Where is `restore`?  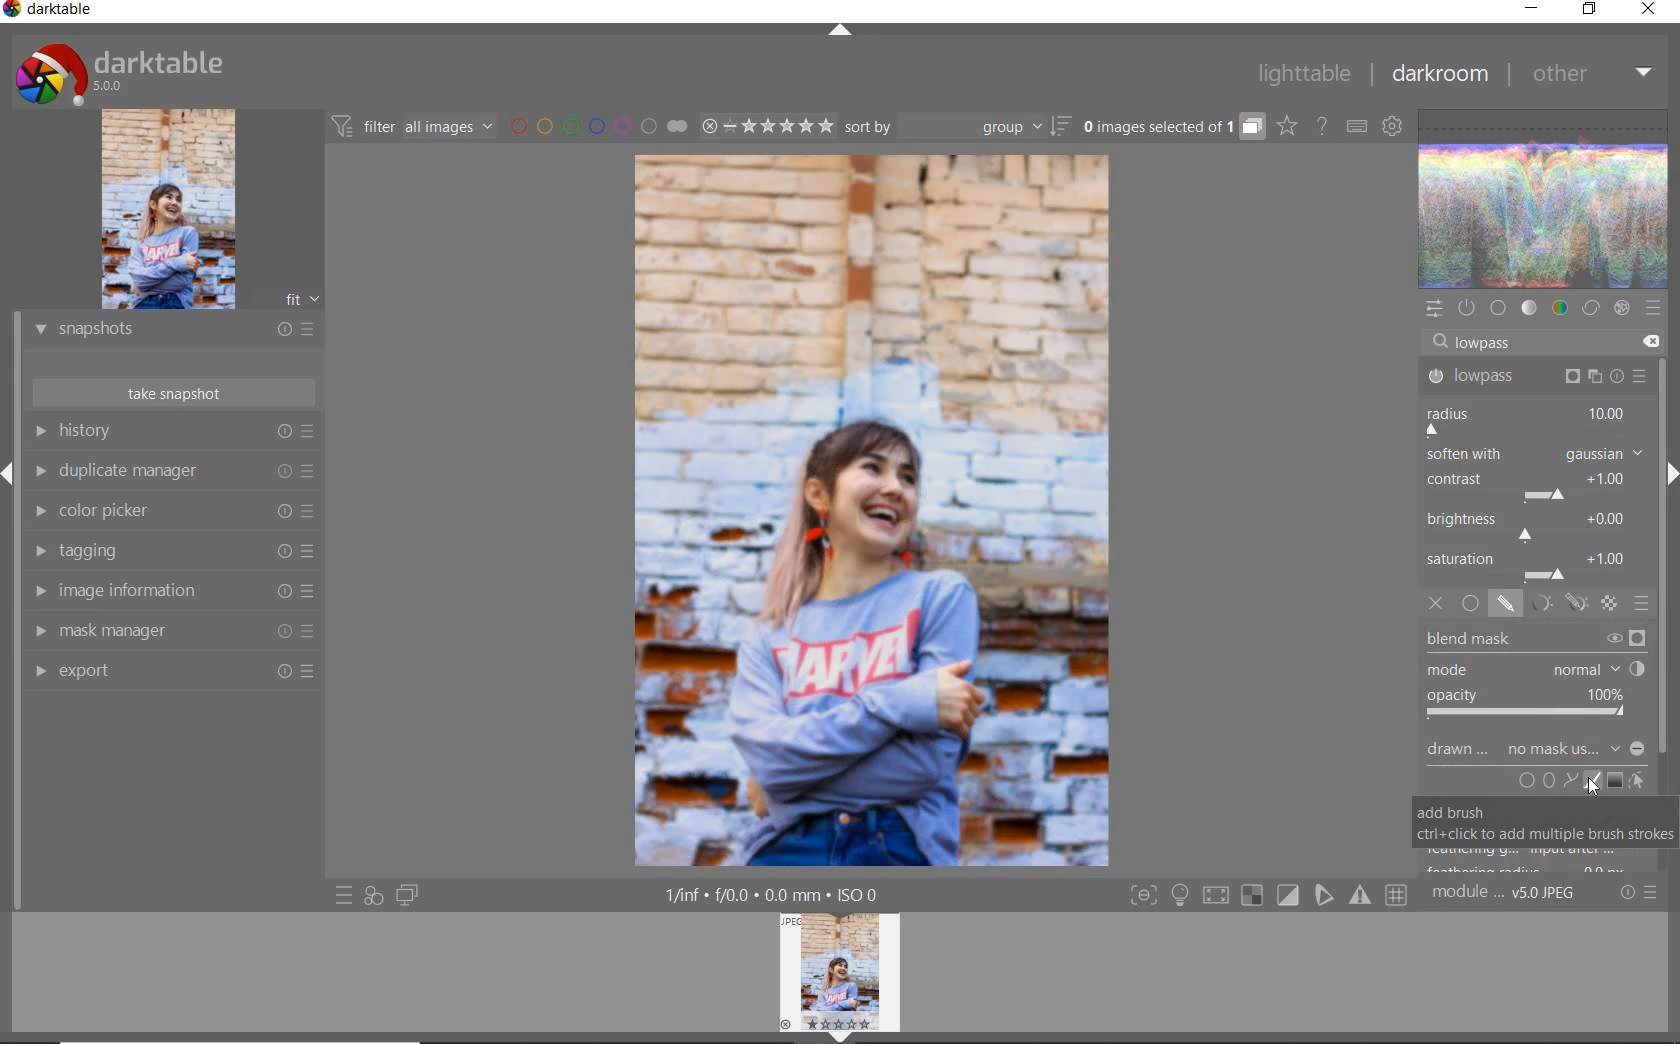 restore is located at coordinates (1590, 11).